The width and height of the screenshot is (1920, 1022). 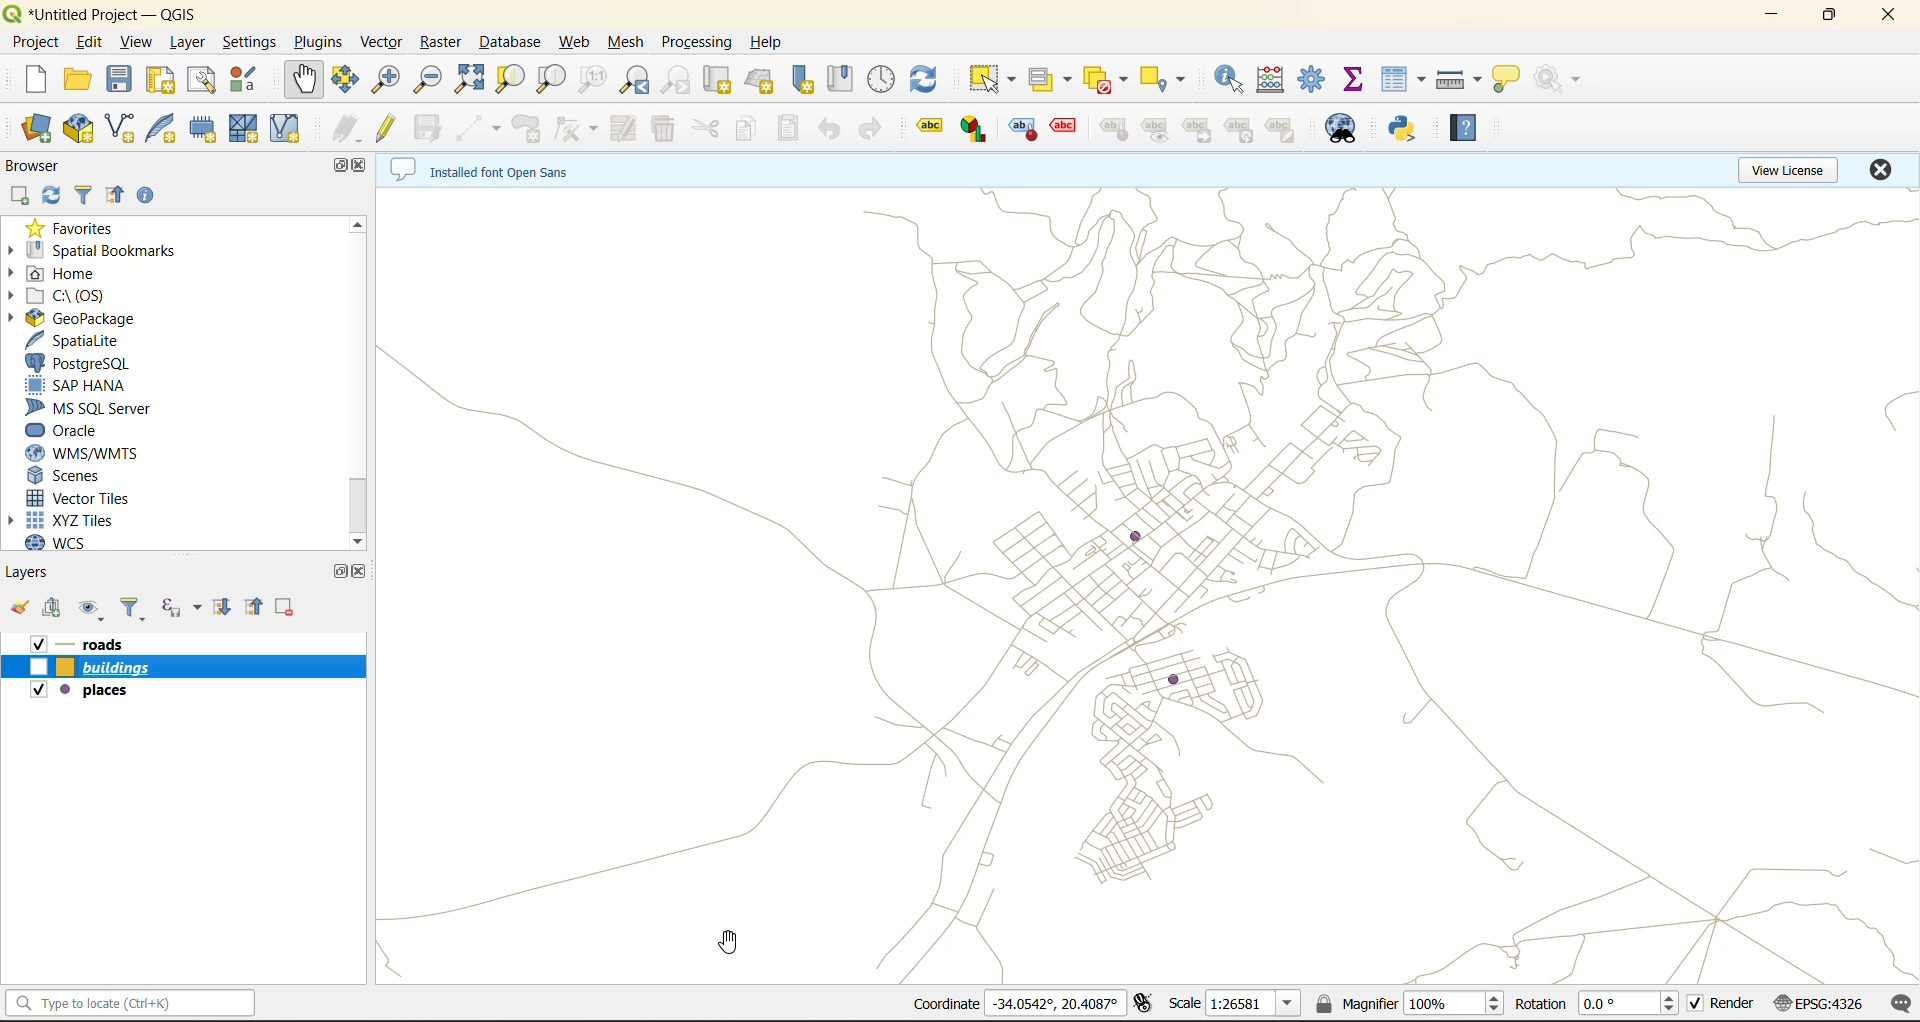 I want to click on filter, so click(x=127, y=607).